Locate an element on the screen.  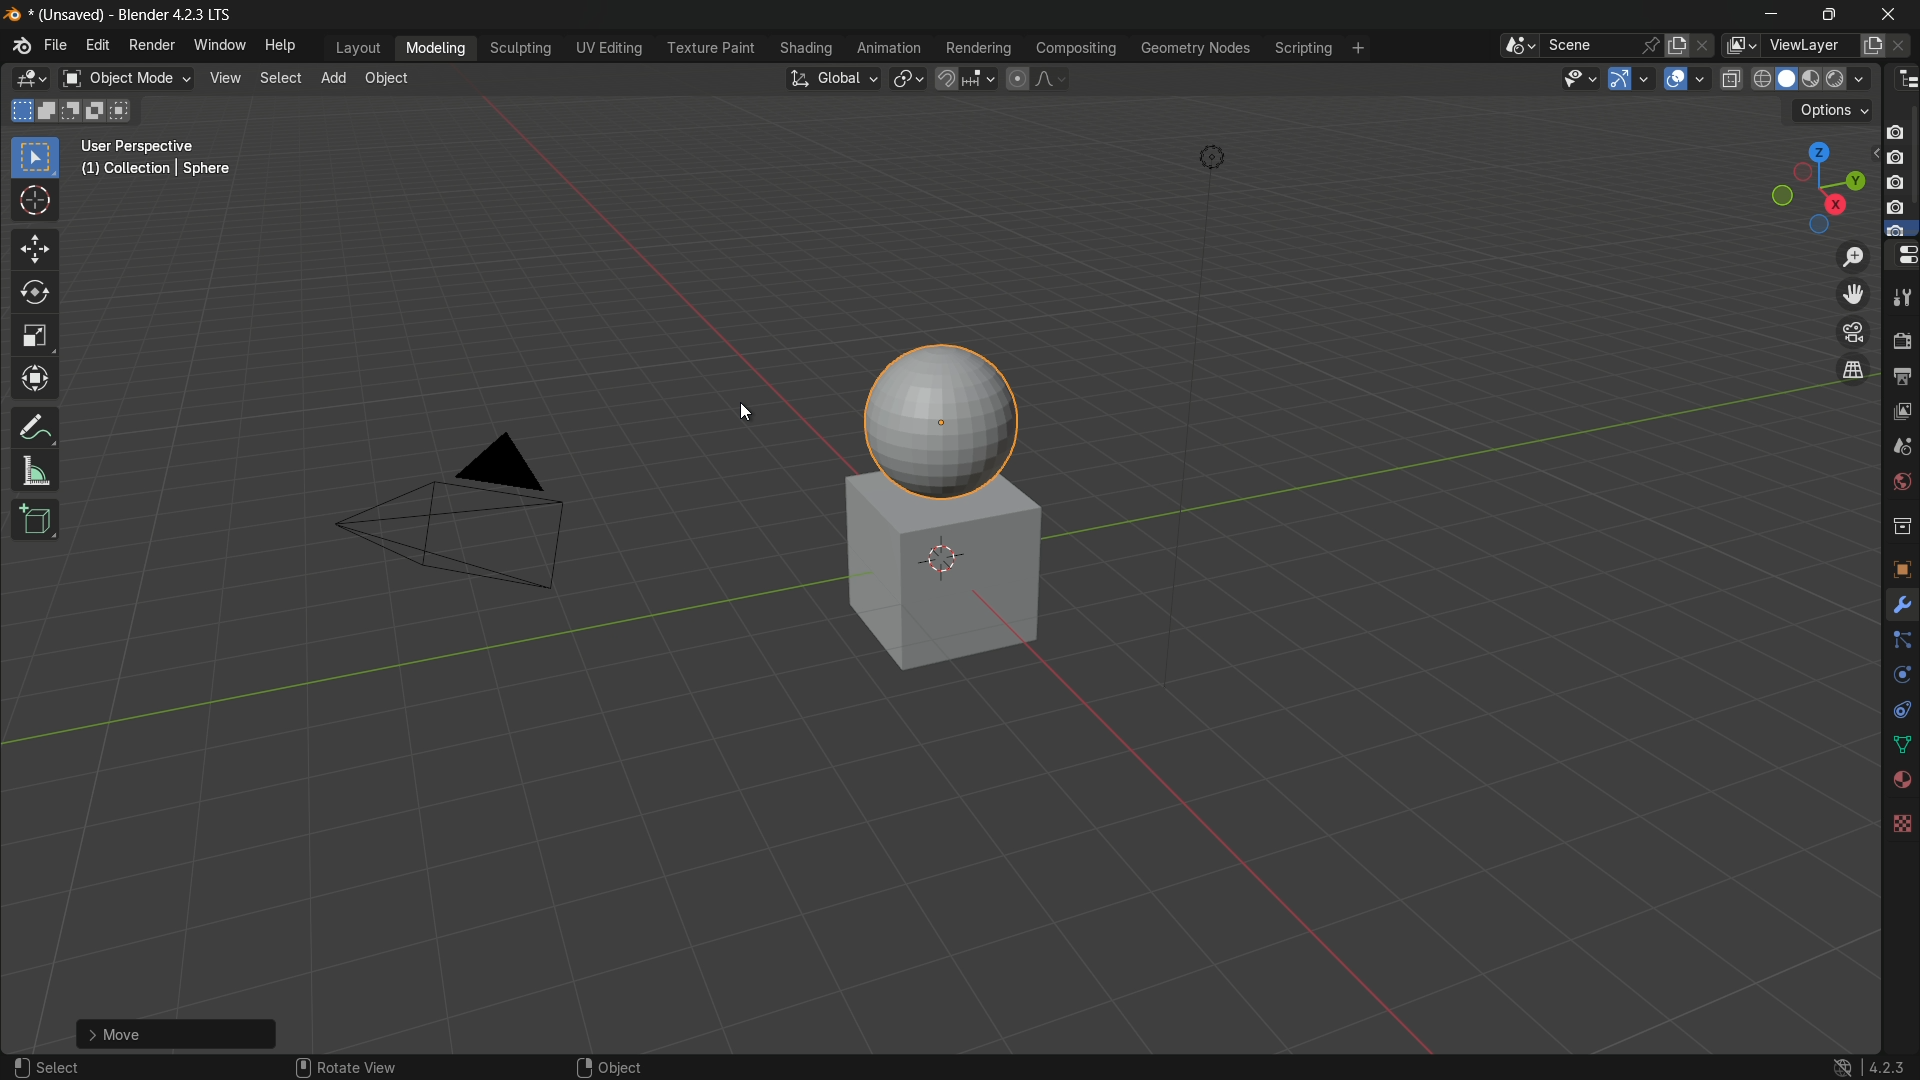
measure is located at coordinates (37, 473).